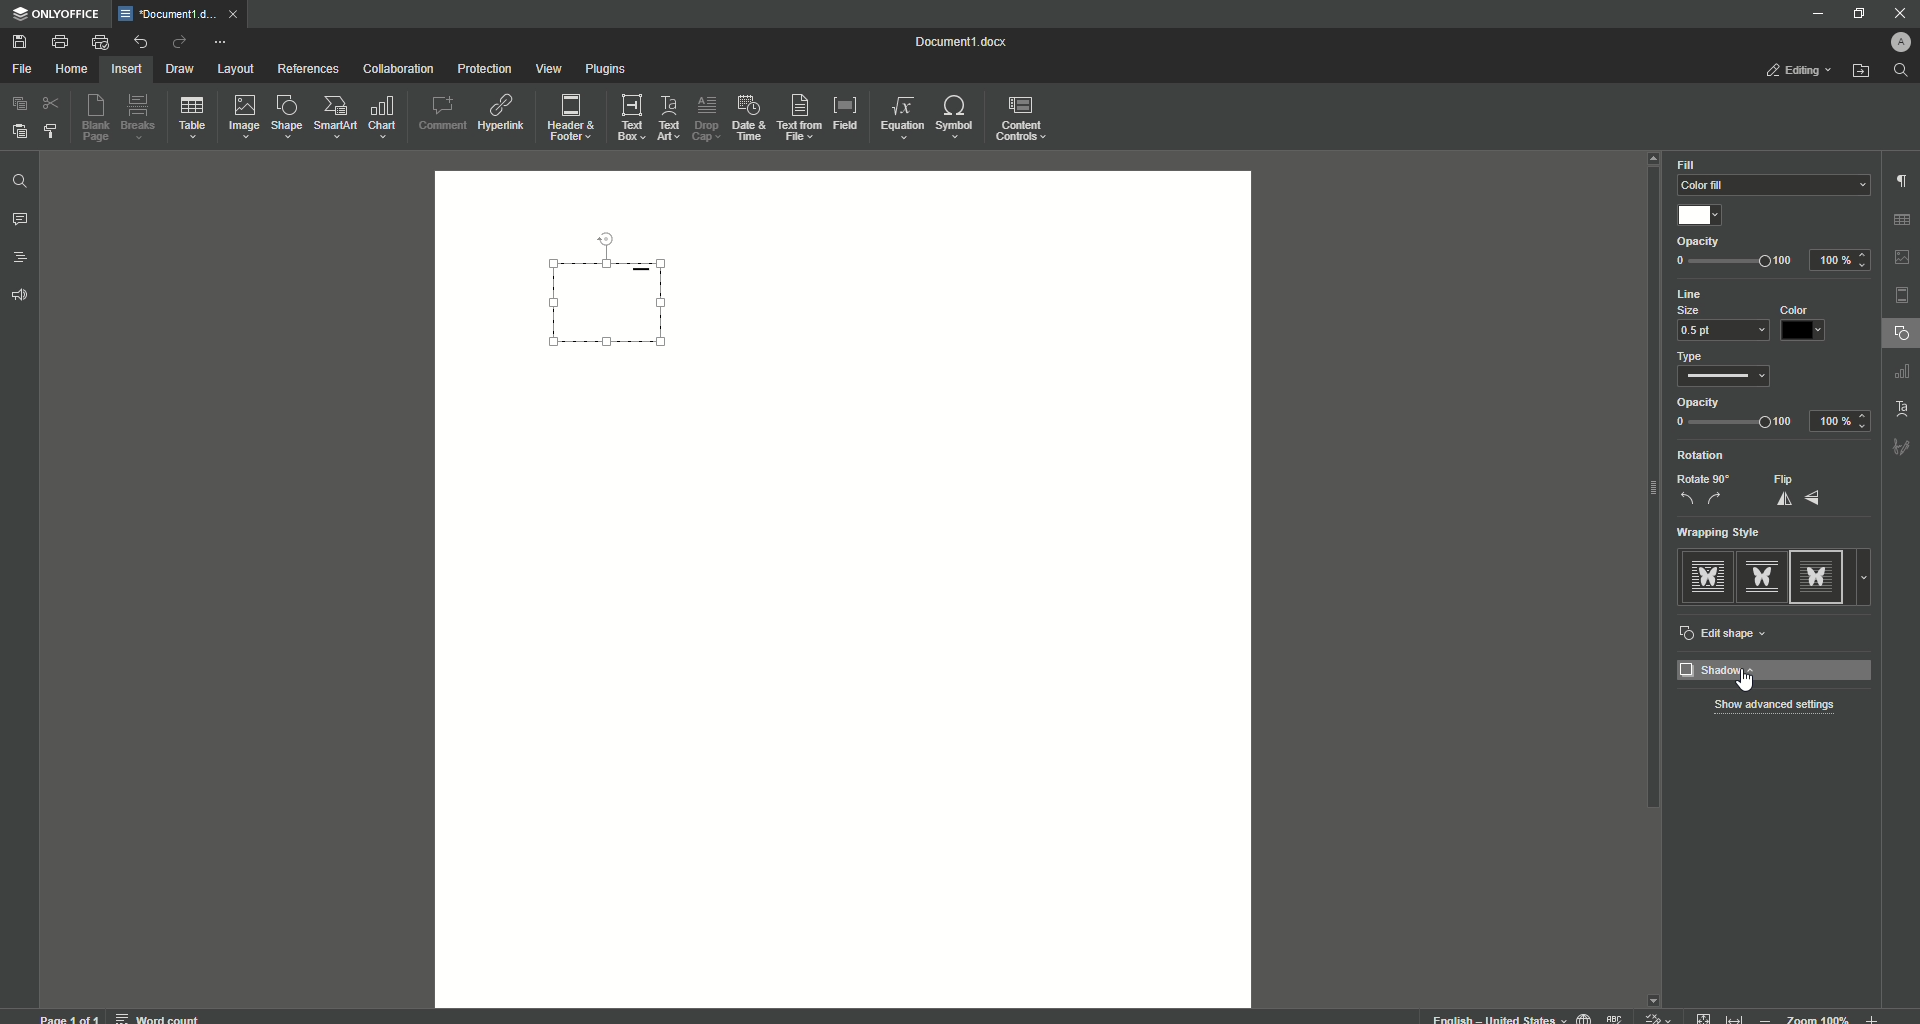 This screenshot has width=1920, height=1024. Describe the element at coordinates (1812, 13) in the screenshot. I see `Minimize` at that location.